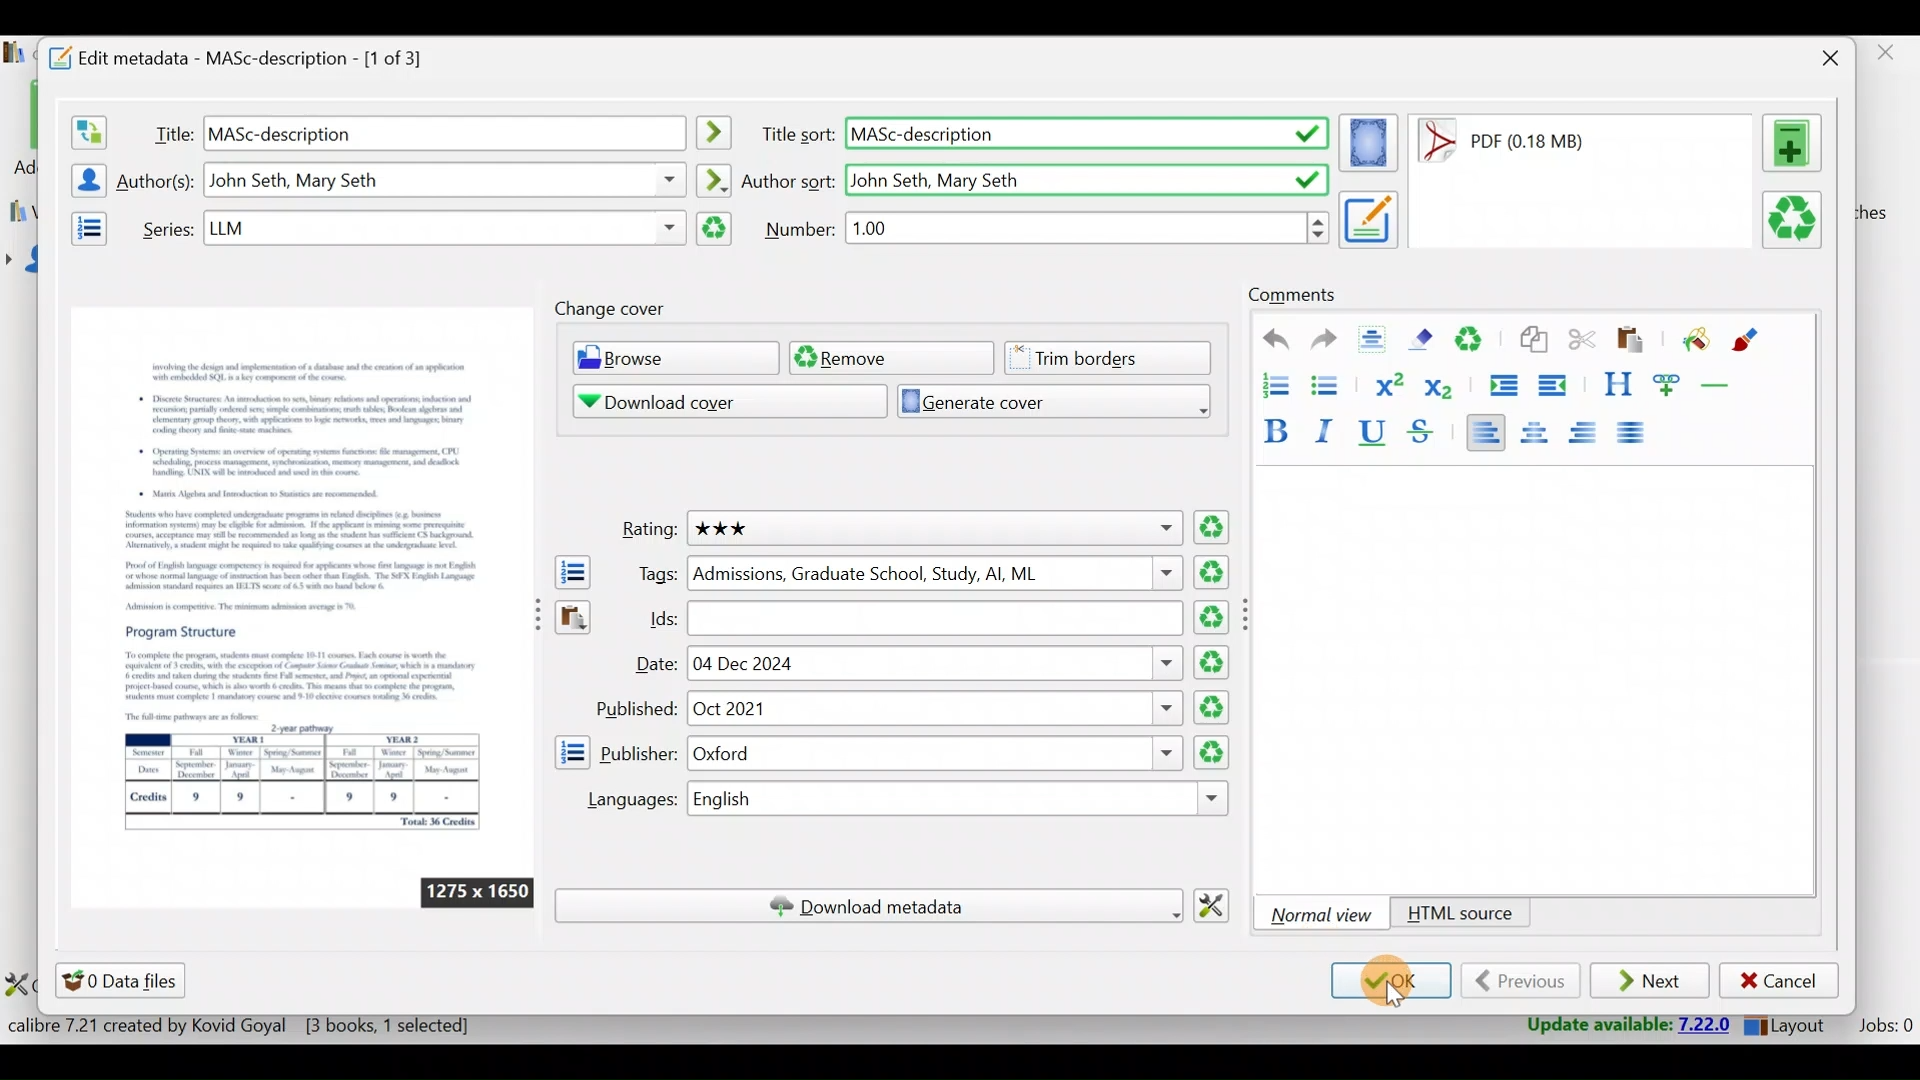 This screenshot has width=1920, height=1080. What do you see at coordinates (1377, 341) in the screenshot?
I see `Select all` at bounding box center [1377, 341].